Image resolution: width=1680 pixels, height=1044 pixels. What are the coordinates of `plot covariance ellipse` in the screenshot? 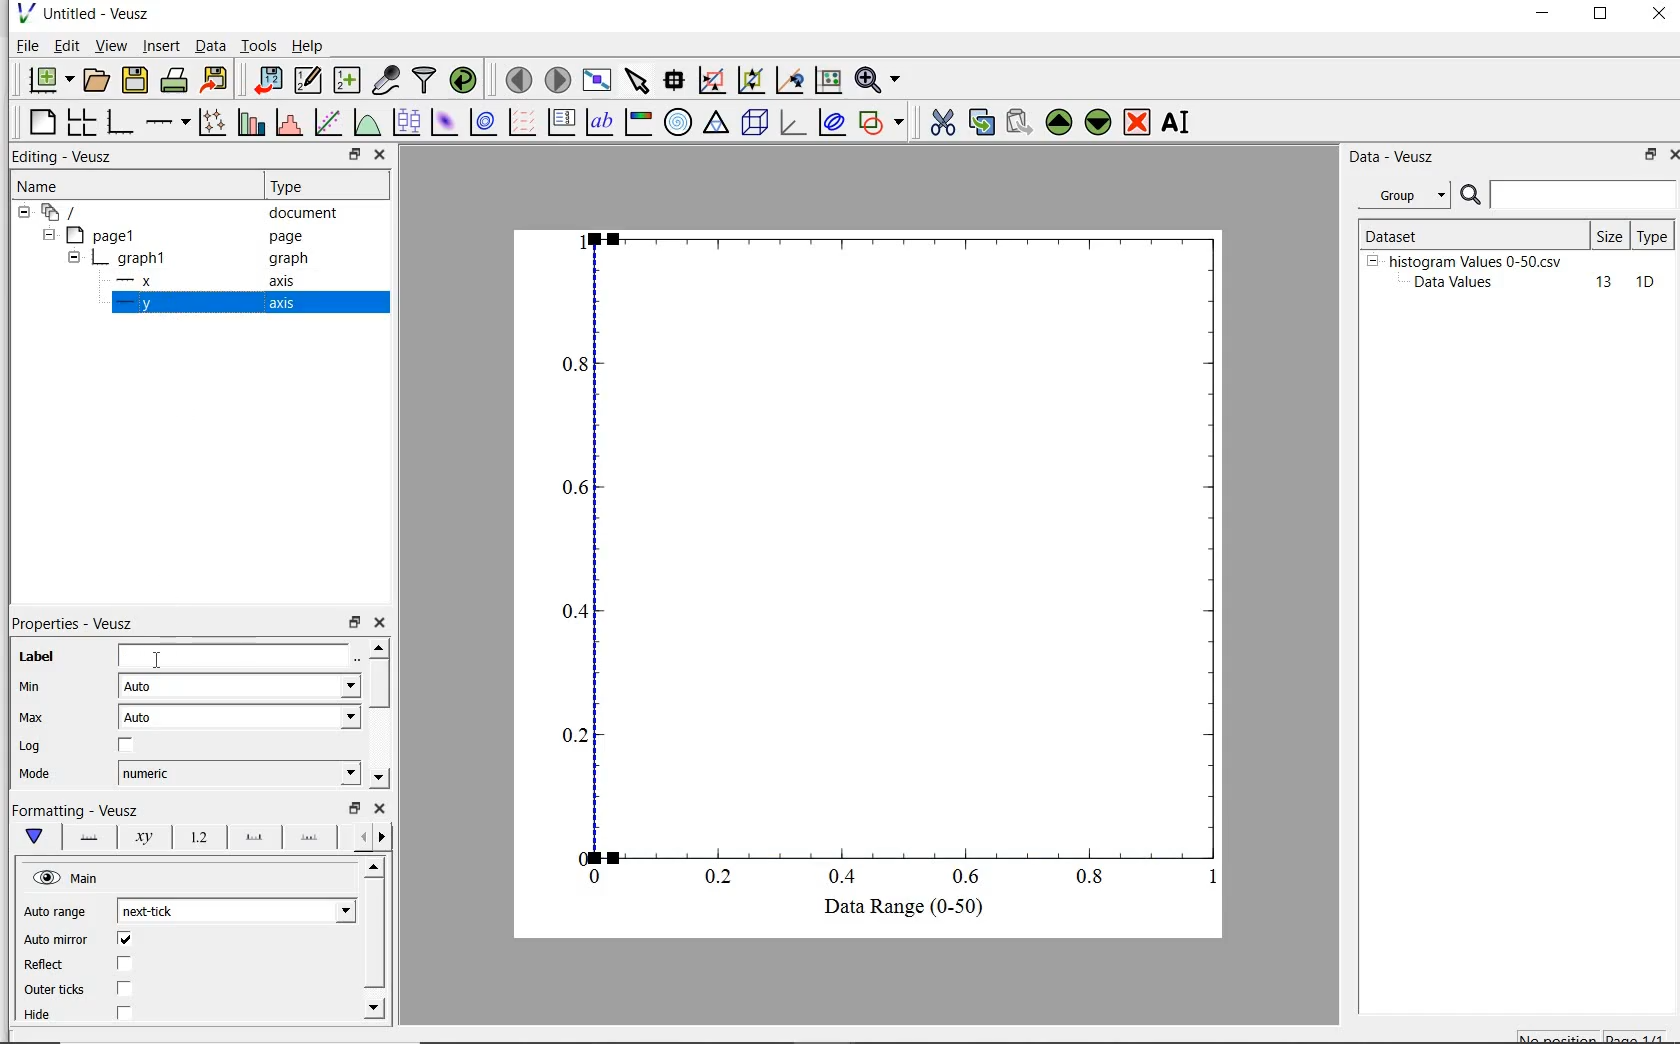 It's located at (832, 125).